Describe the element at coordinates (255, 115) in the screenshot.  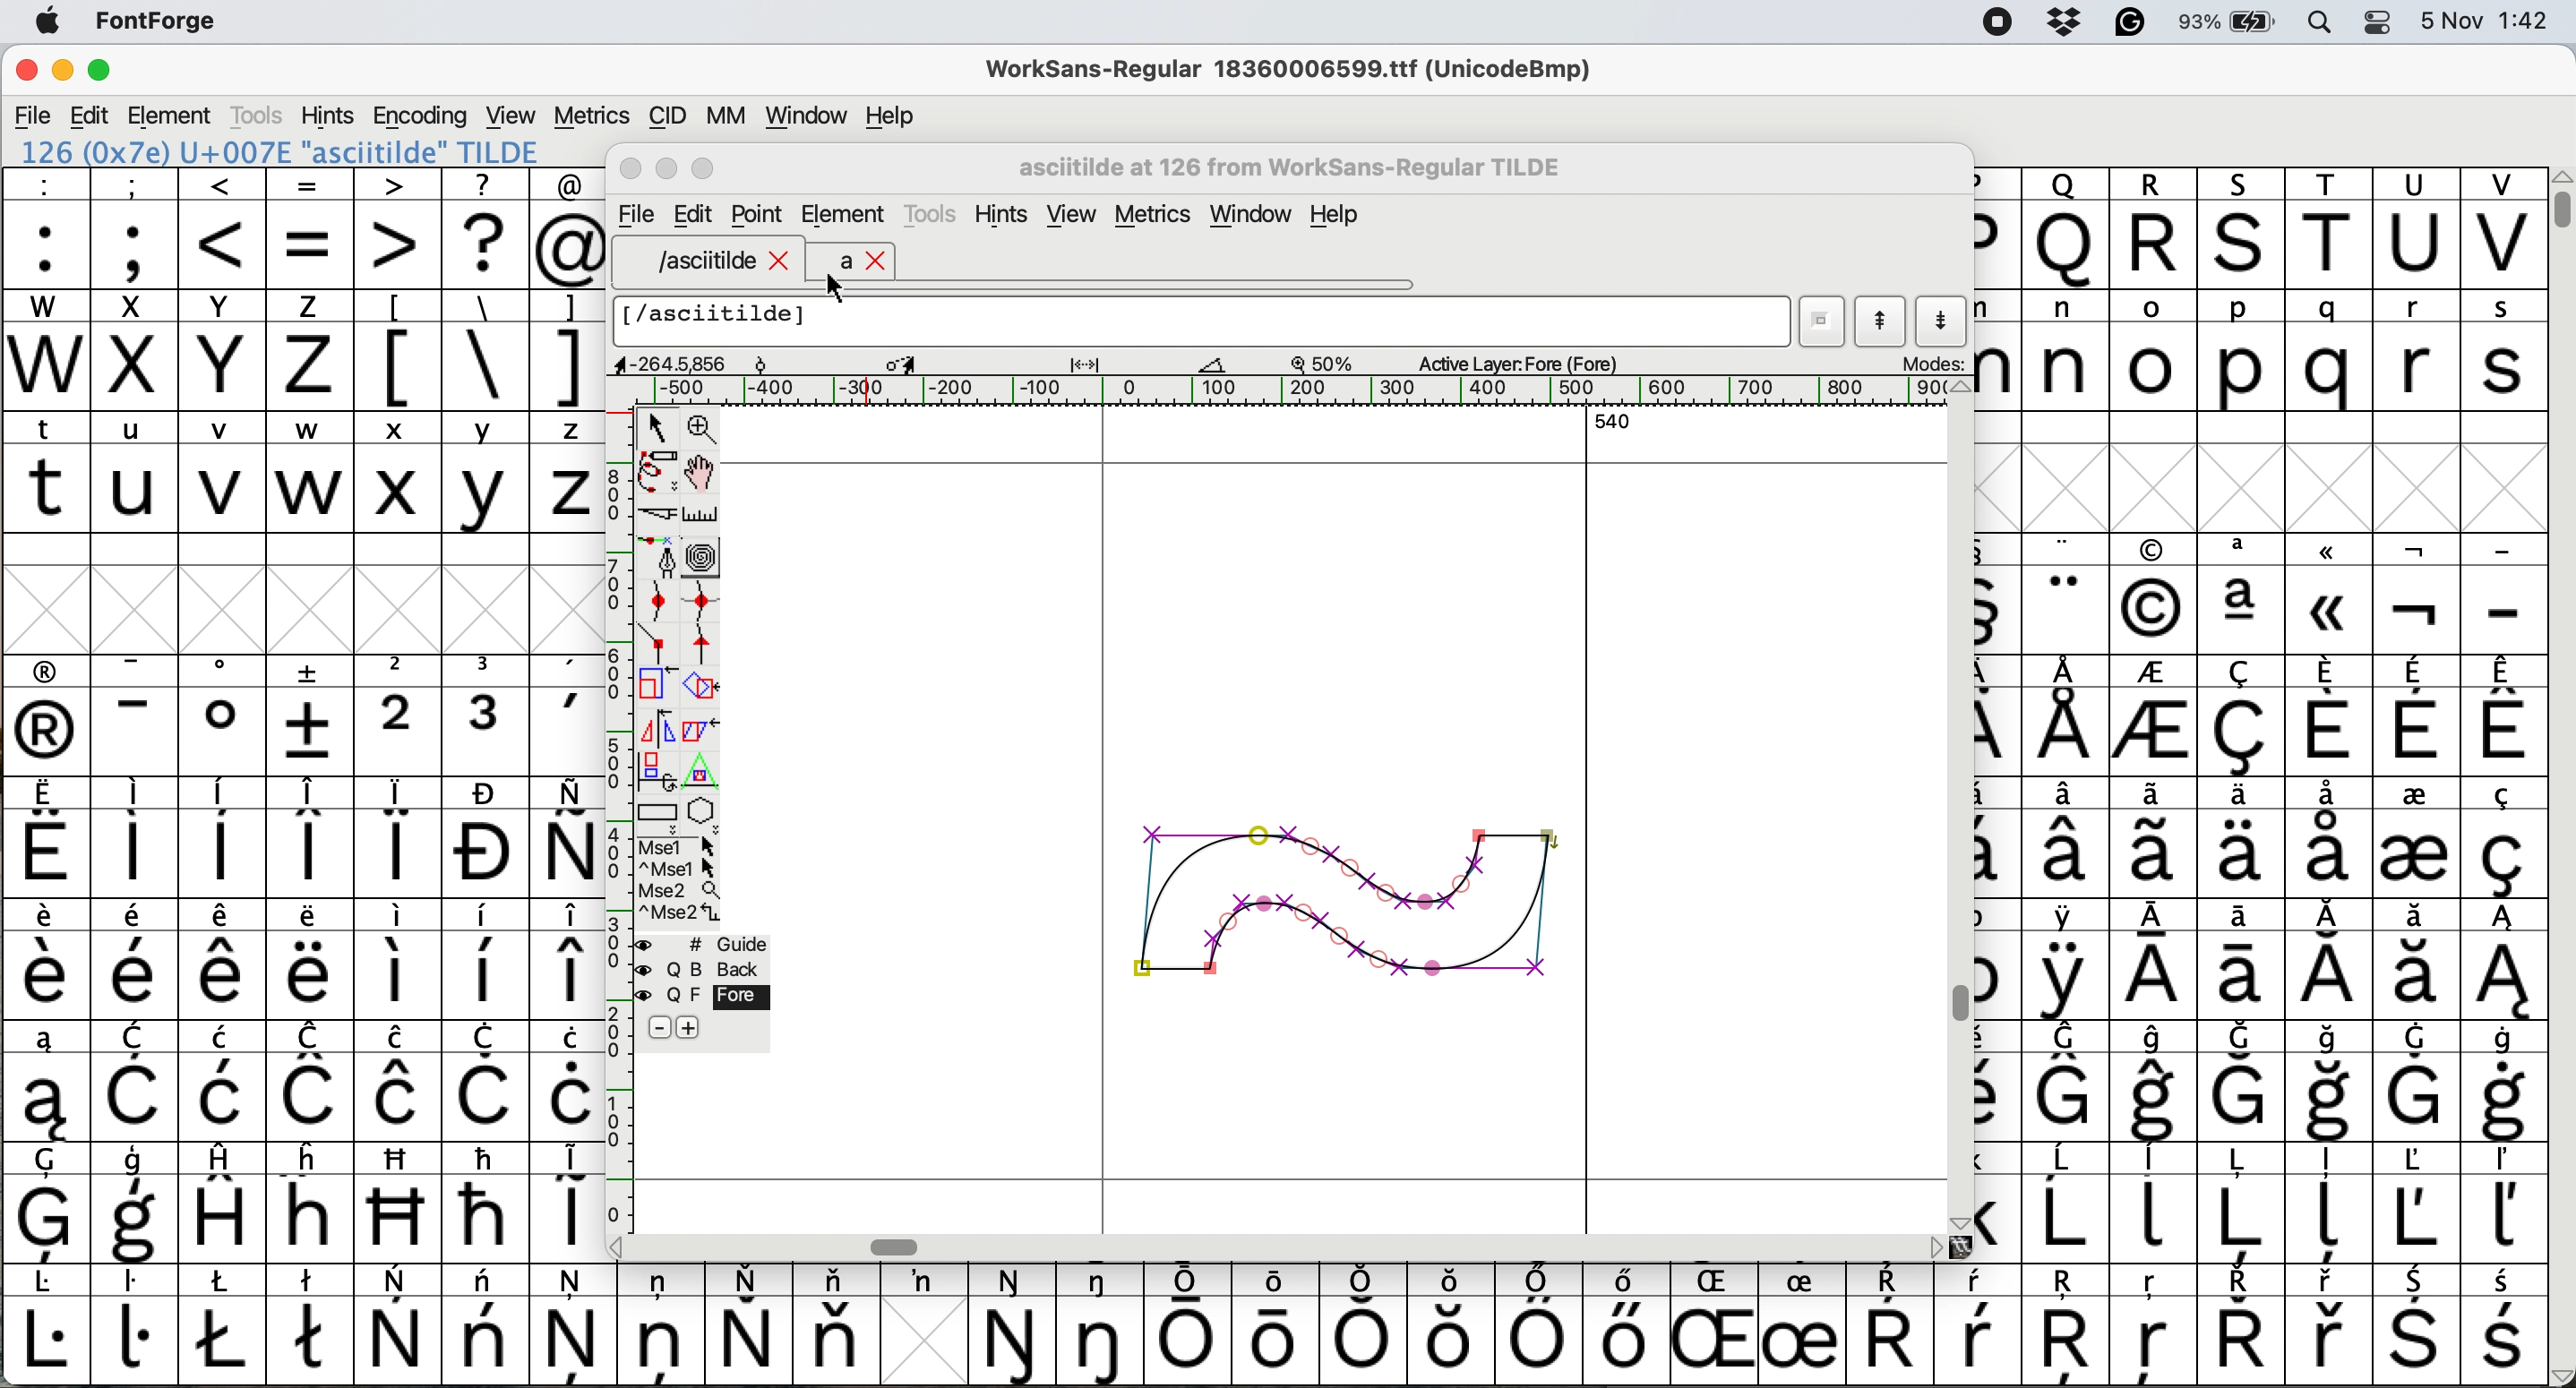
I see `tools` at that location.